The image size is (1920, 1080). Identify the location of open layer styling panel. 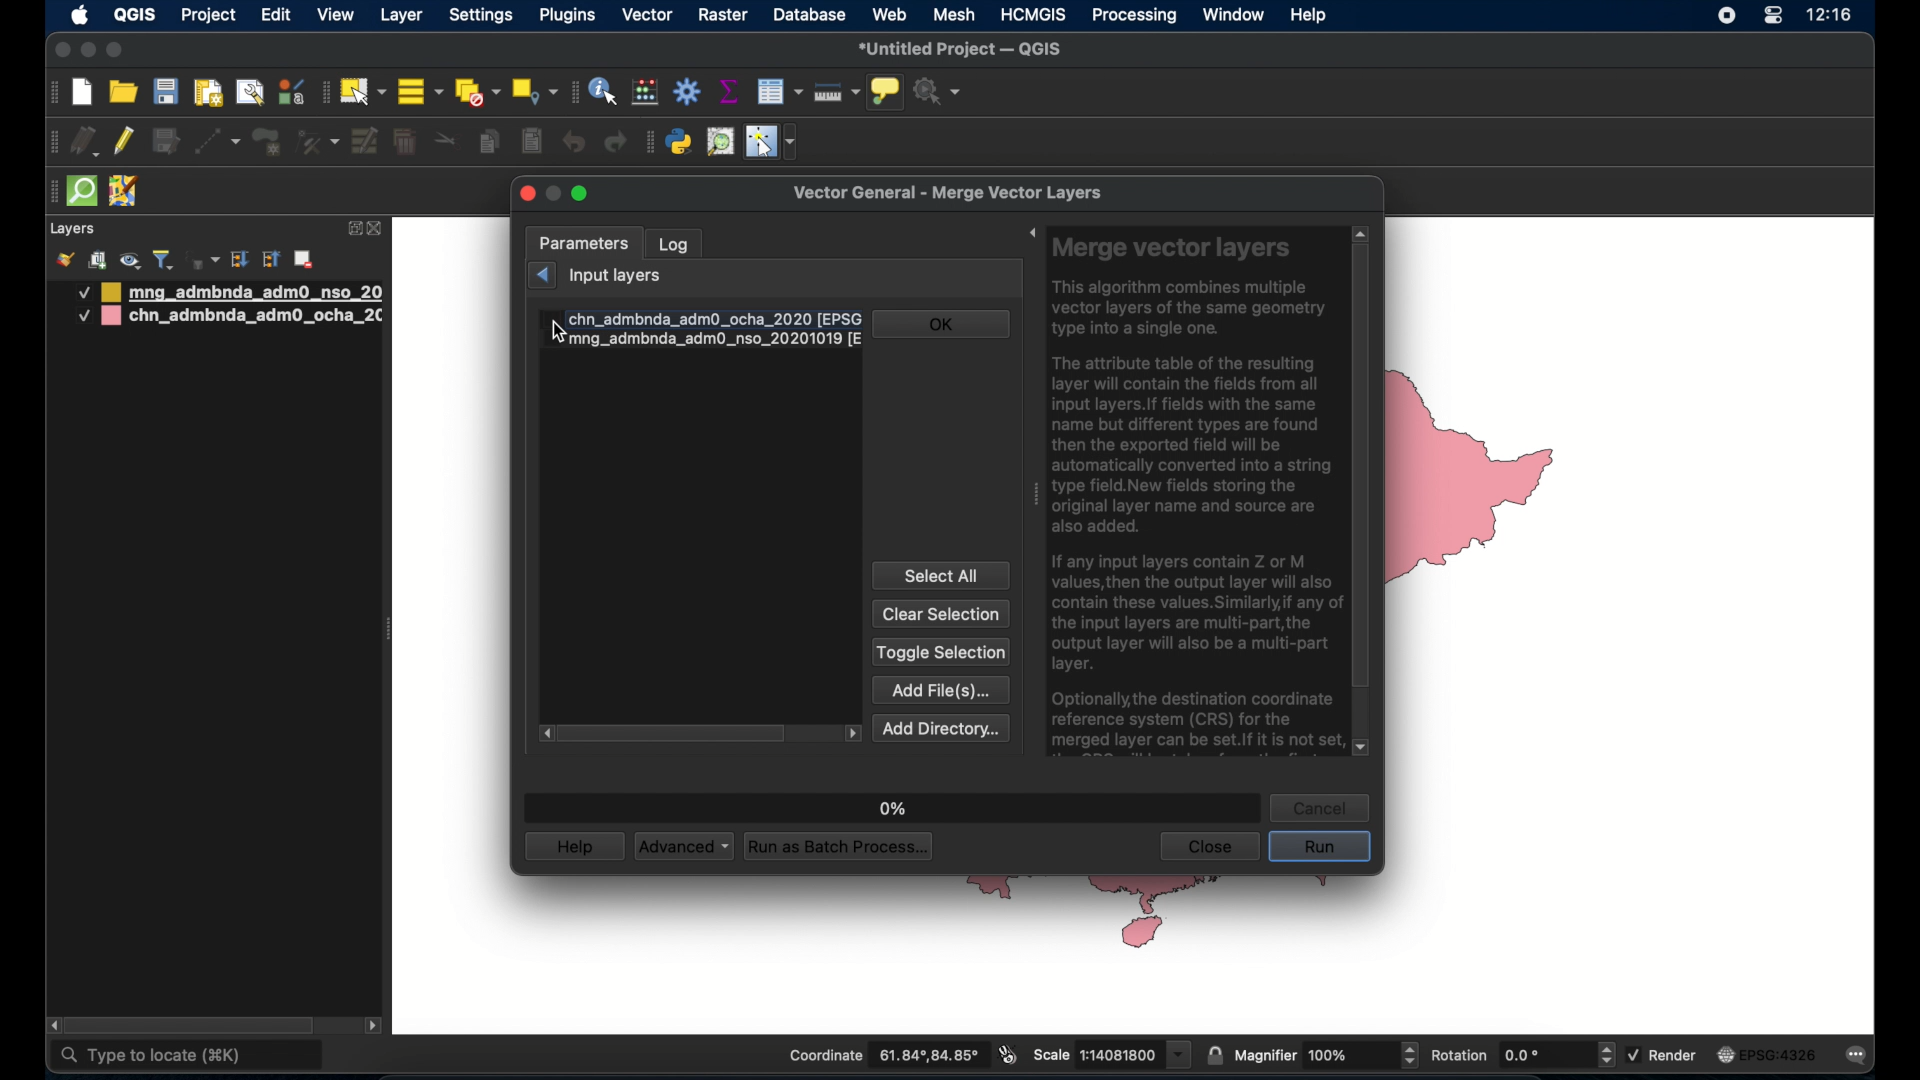
(65, 260).